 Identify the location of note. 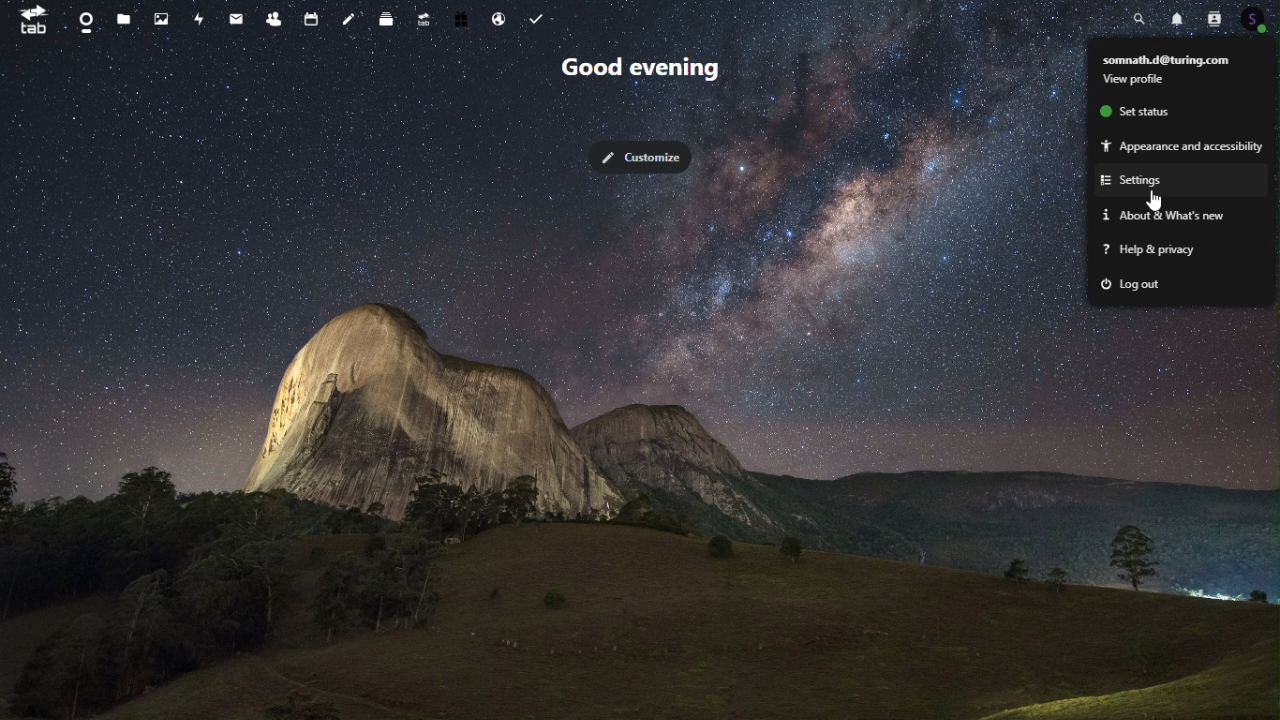
(351, 17).